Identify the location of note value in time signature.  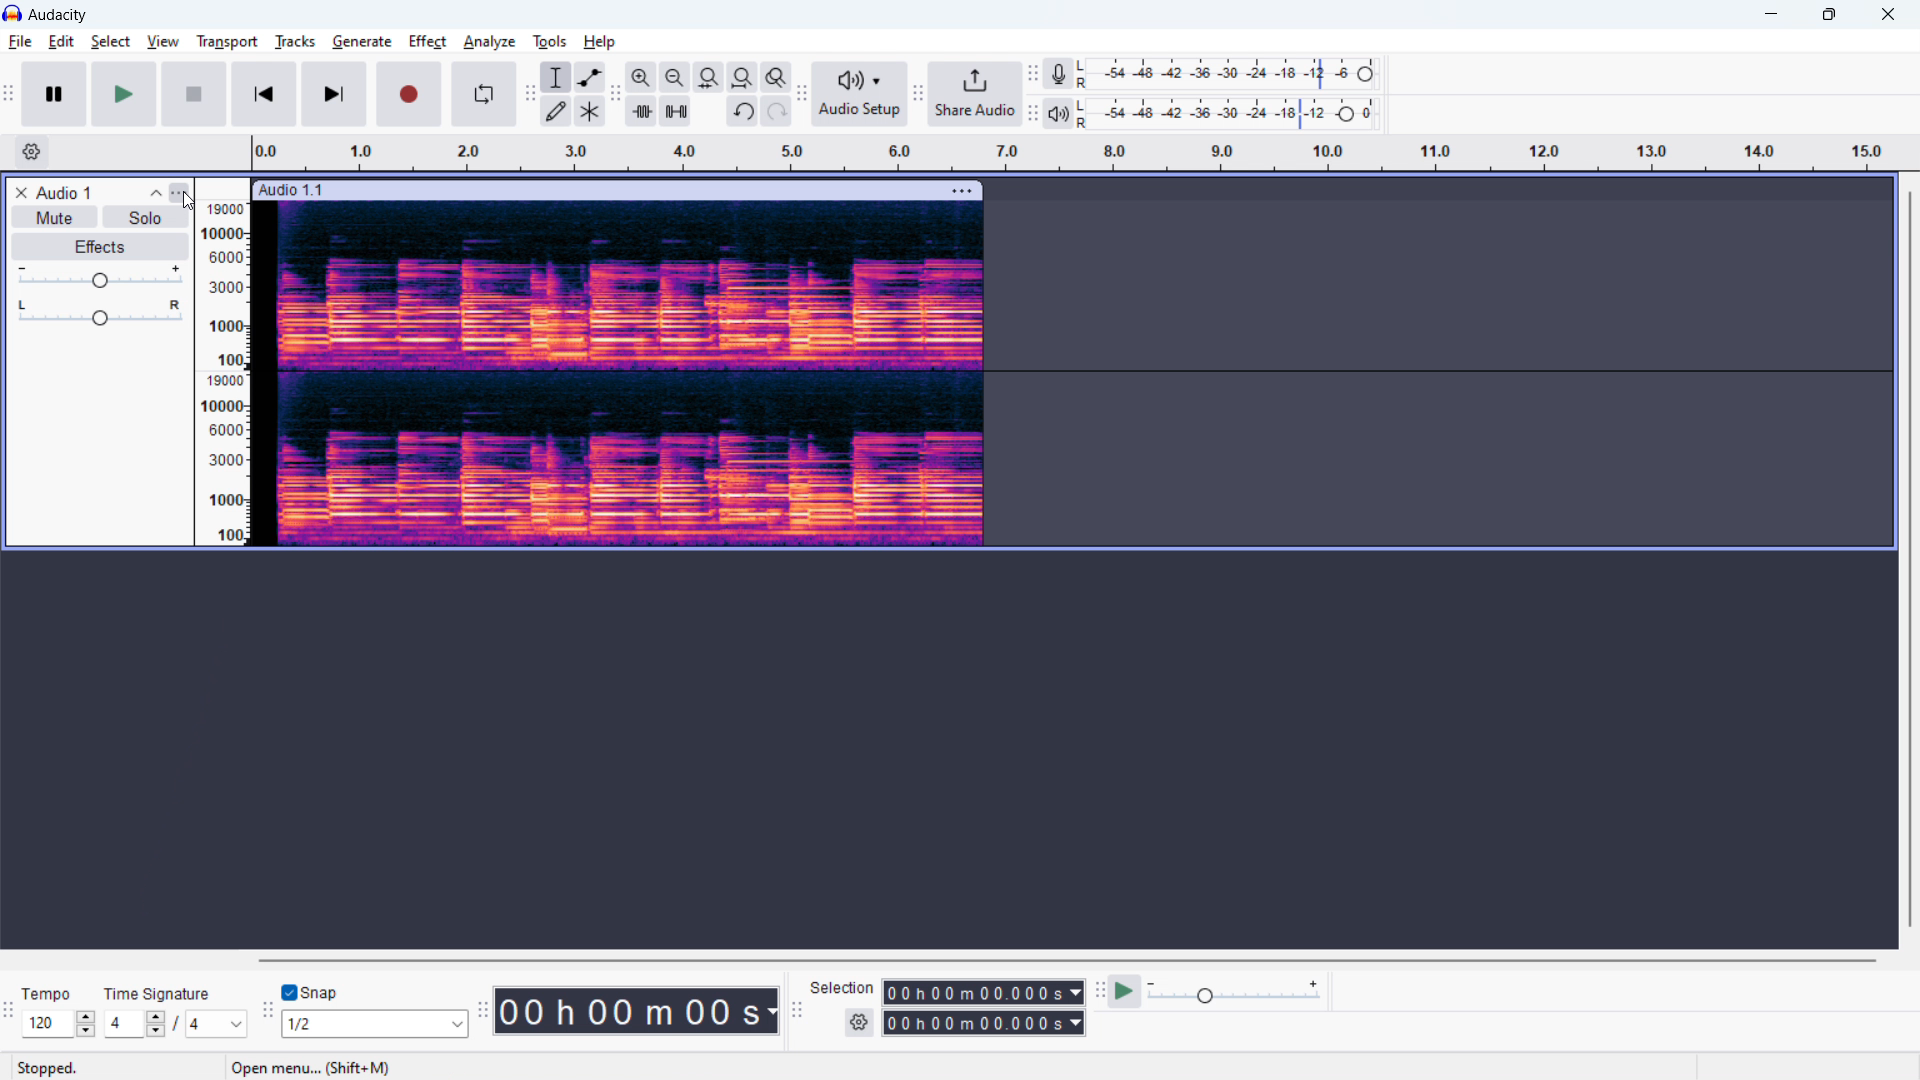
(221, 1026).